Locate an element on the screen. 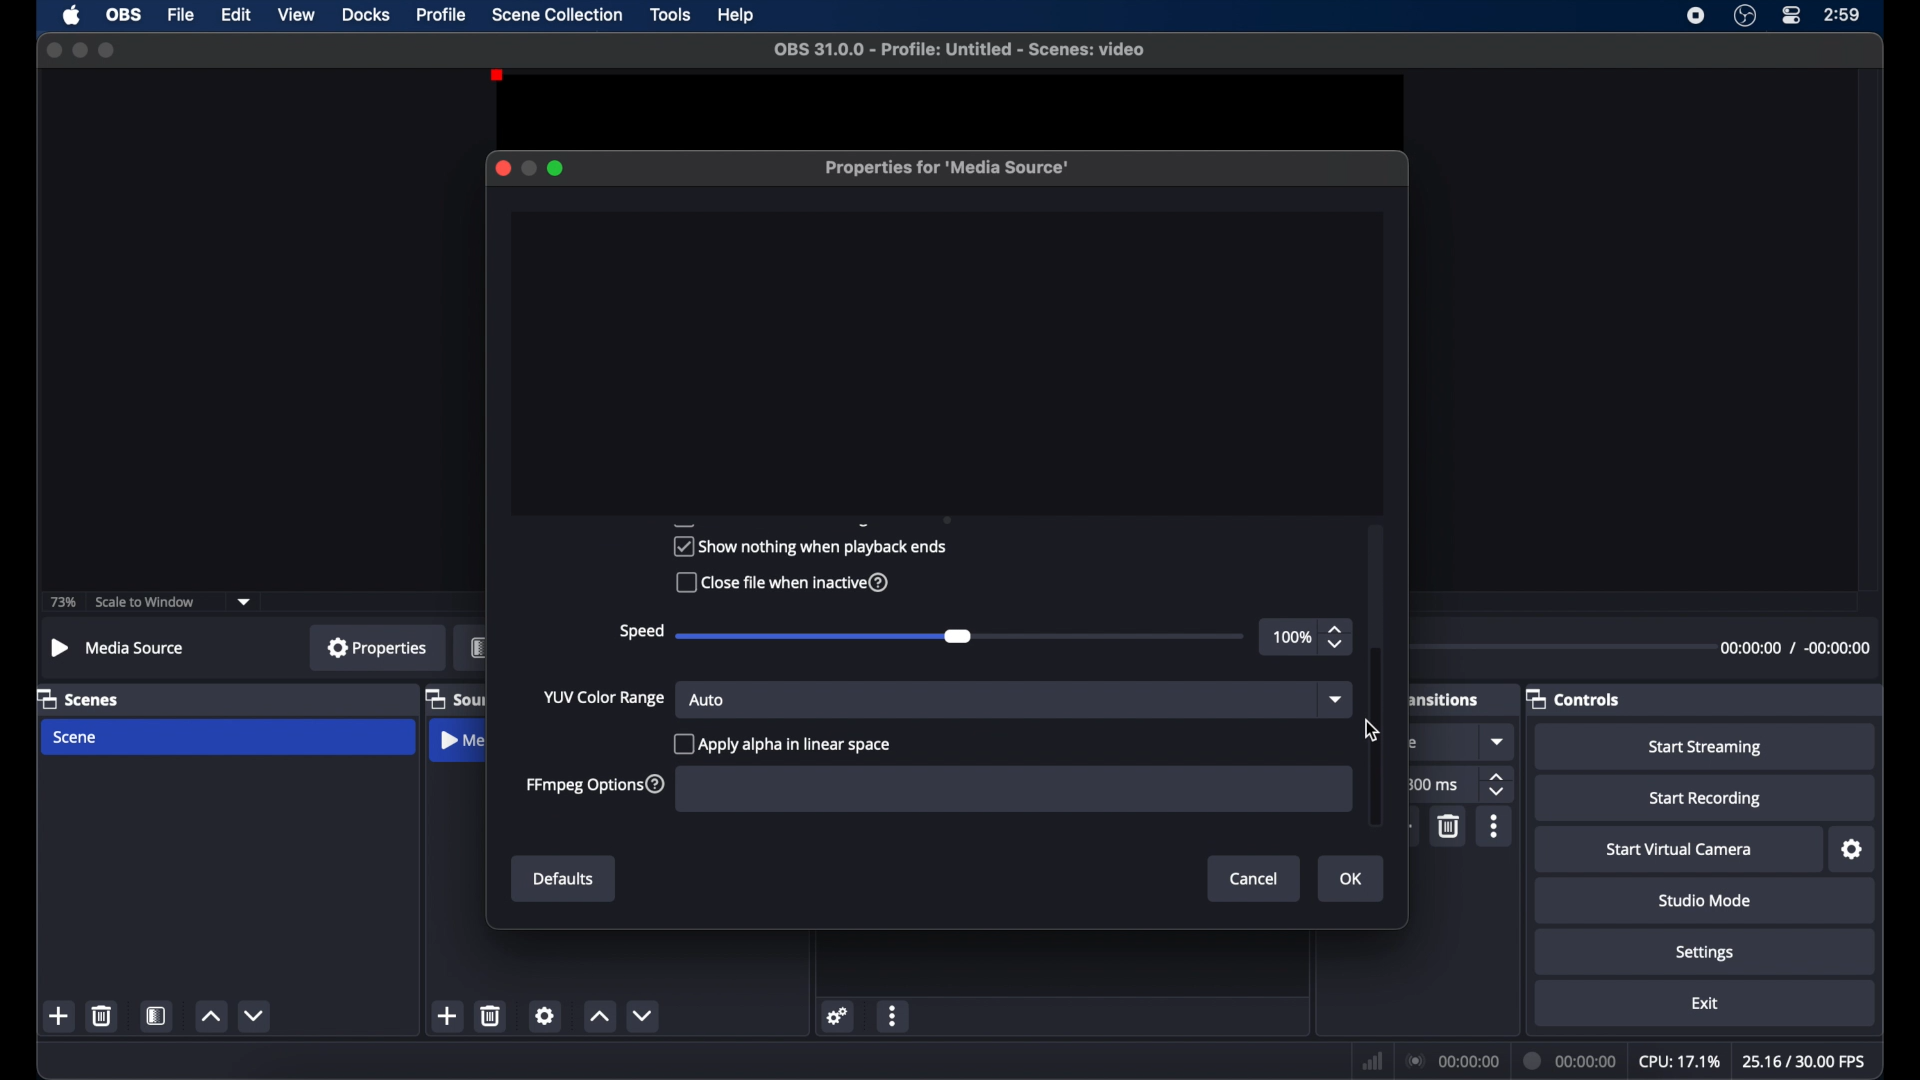 The height and width of the screenshot is (1080, 1920). studio mode is located at coordinates (1703, 902).